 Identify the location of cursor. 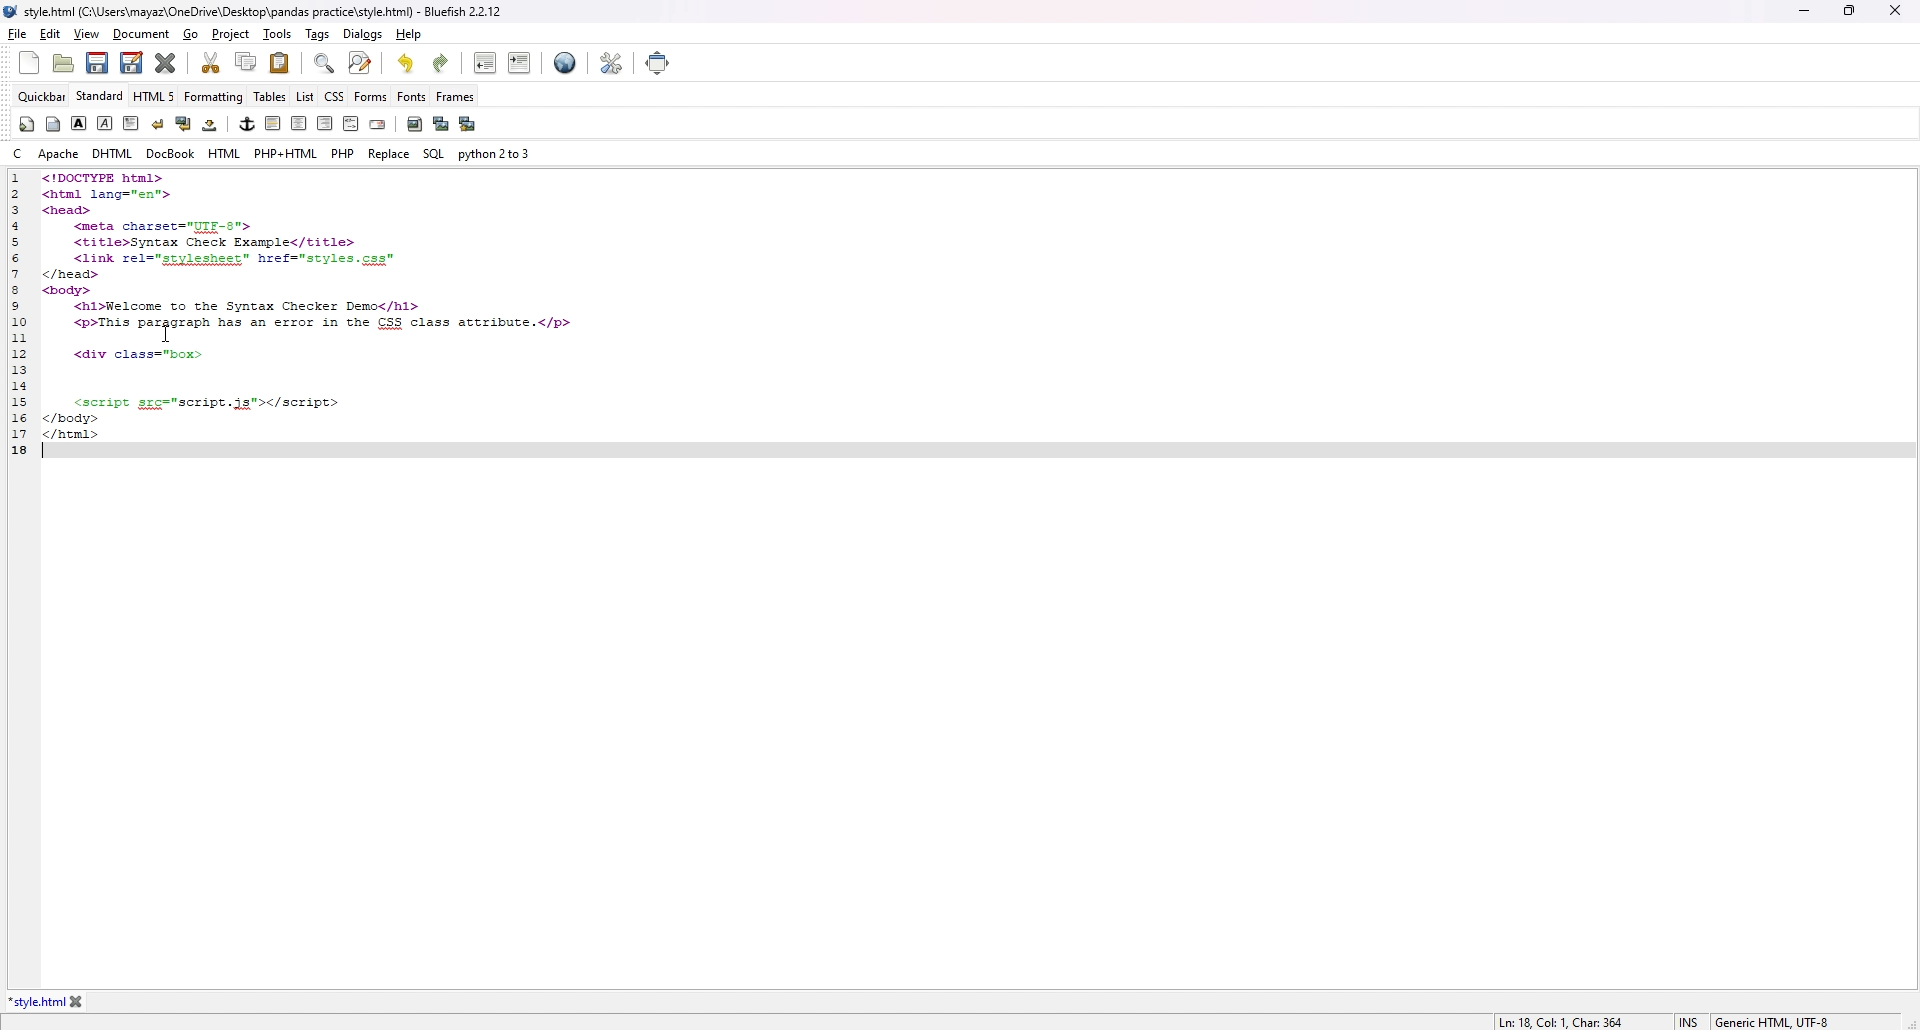
(165, 333).